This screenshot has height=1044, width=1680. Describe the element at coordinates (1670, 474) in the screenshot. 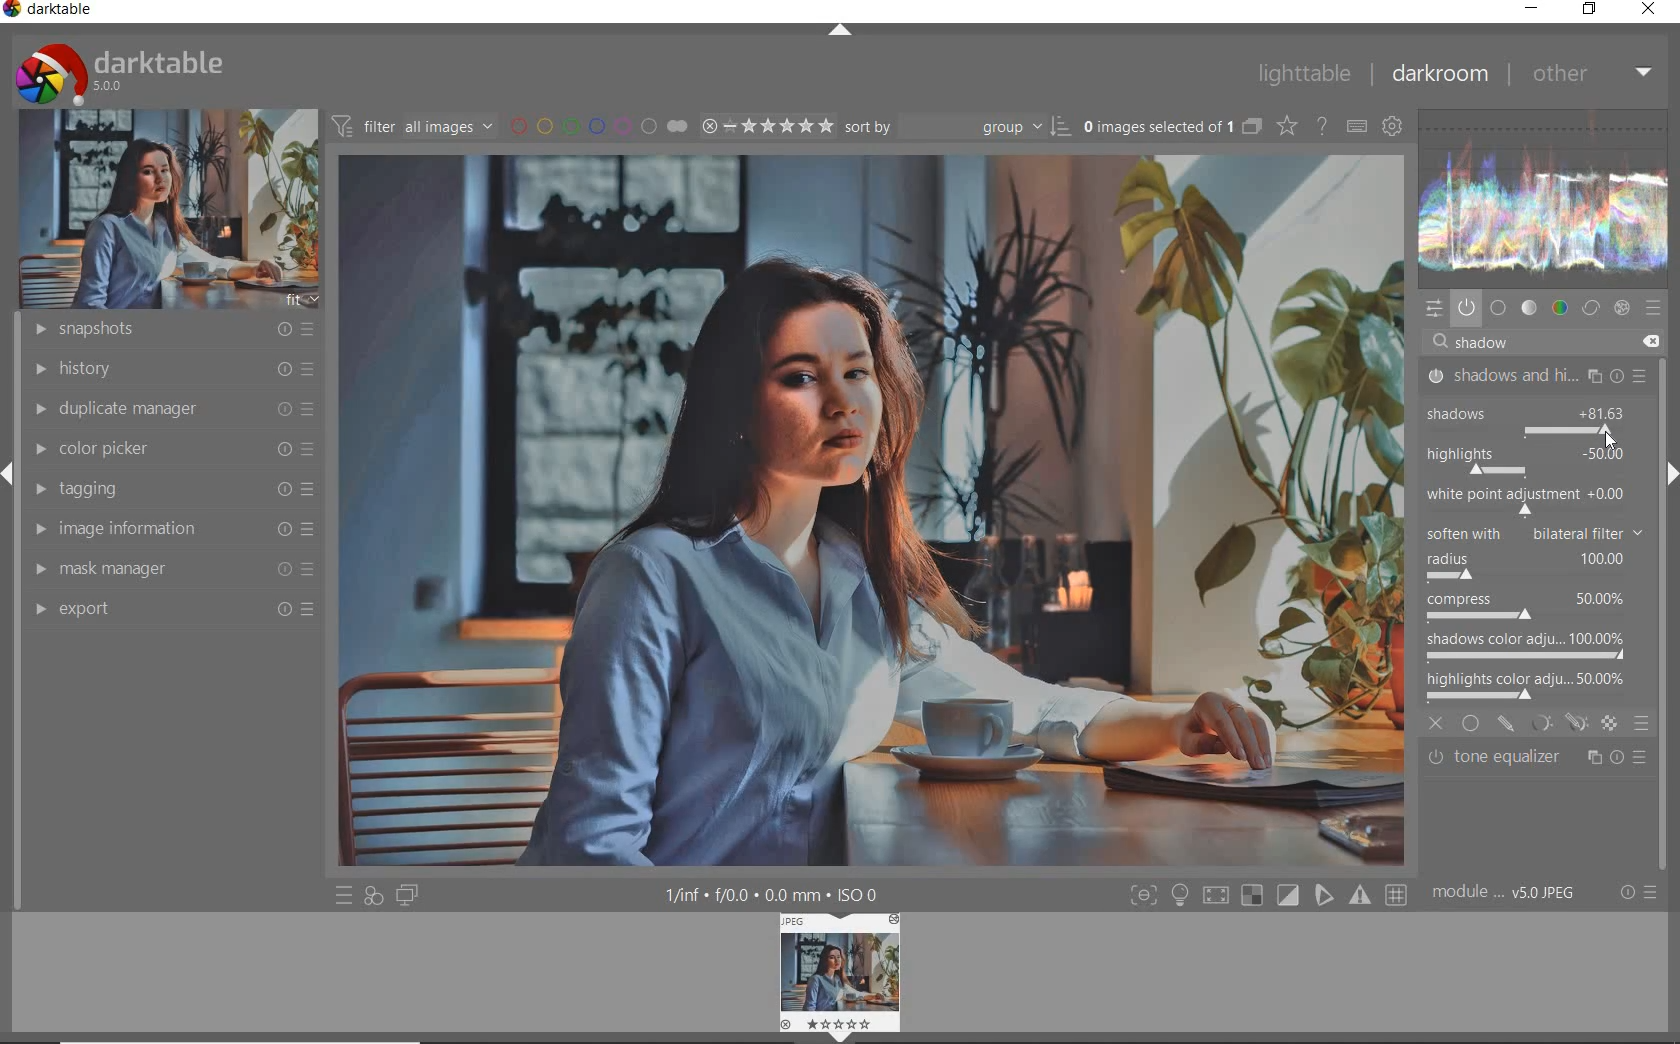

I see `expand/collapse` at that location.